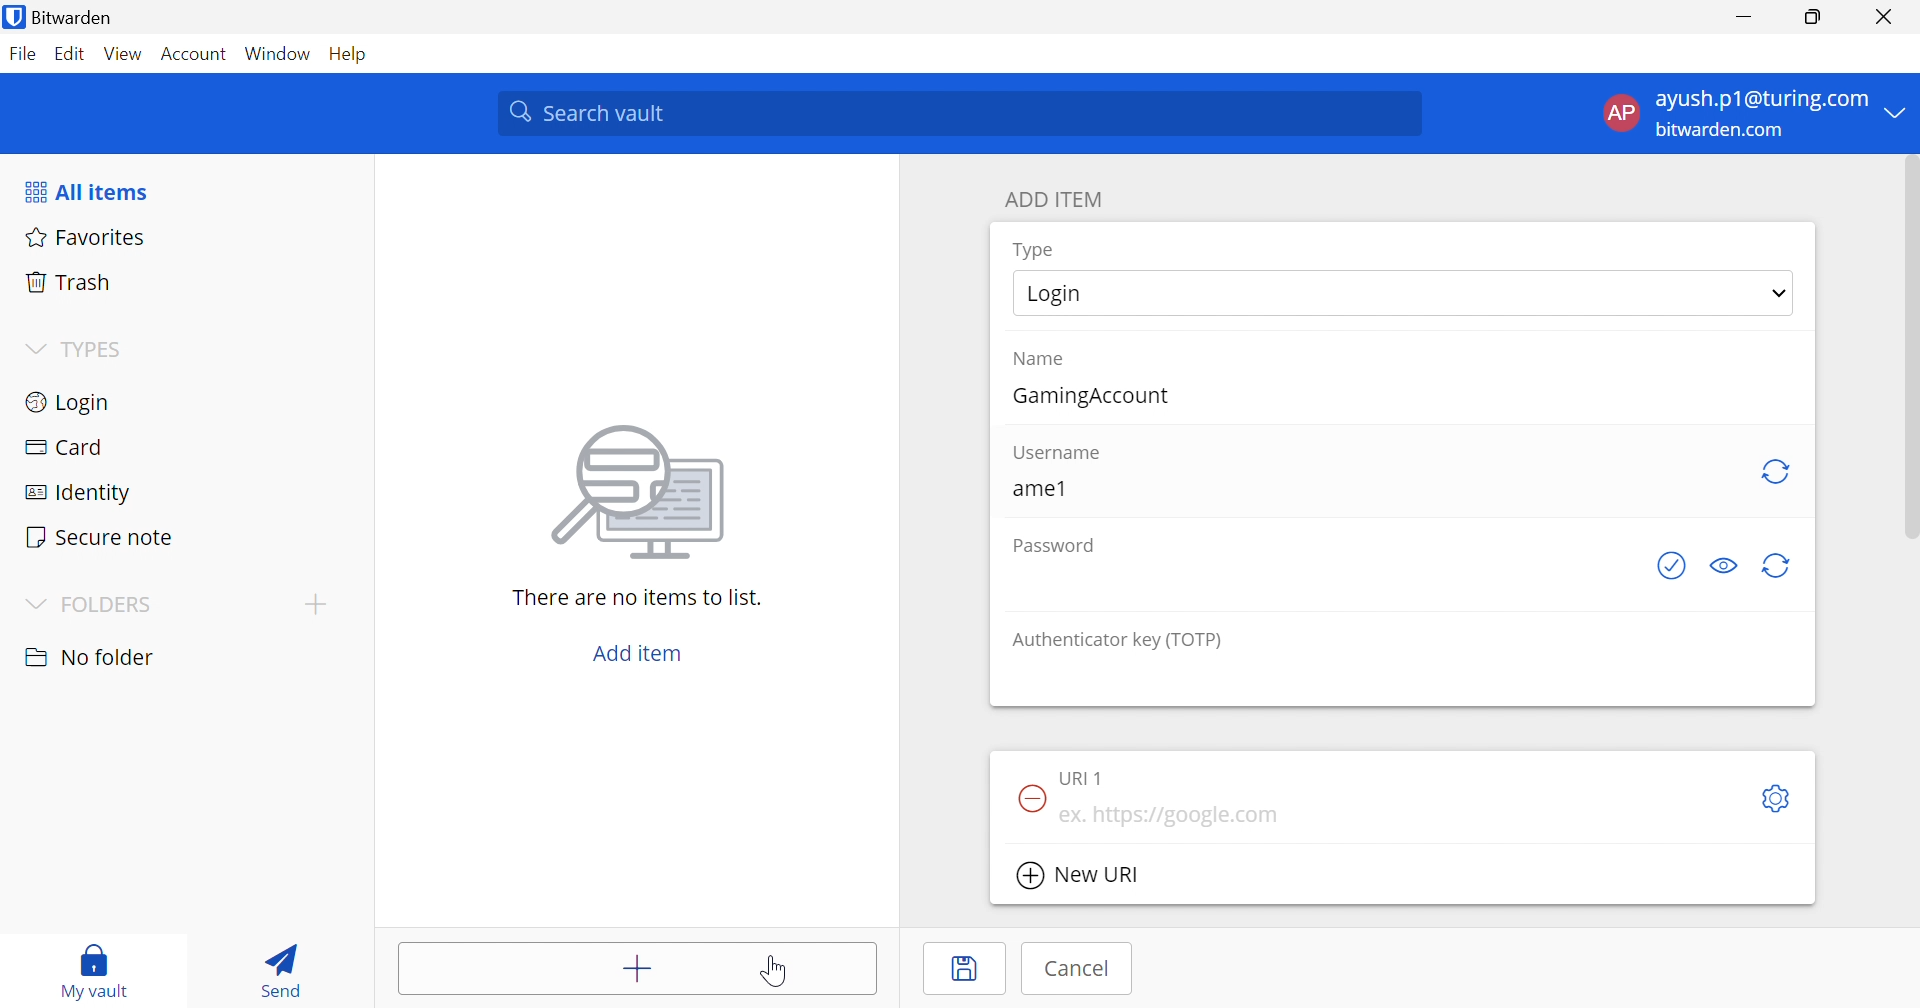 The height and width of the screenshot is (1008, 1920). Describe the element at coordinates (73, 52) in the screenshot. I see `Edit` at that location.